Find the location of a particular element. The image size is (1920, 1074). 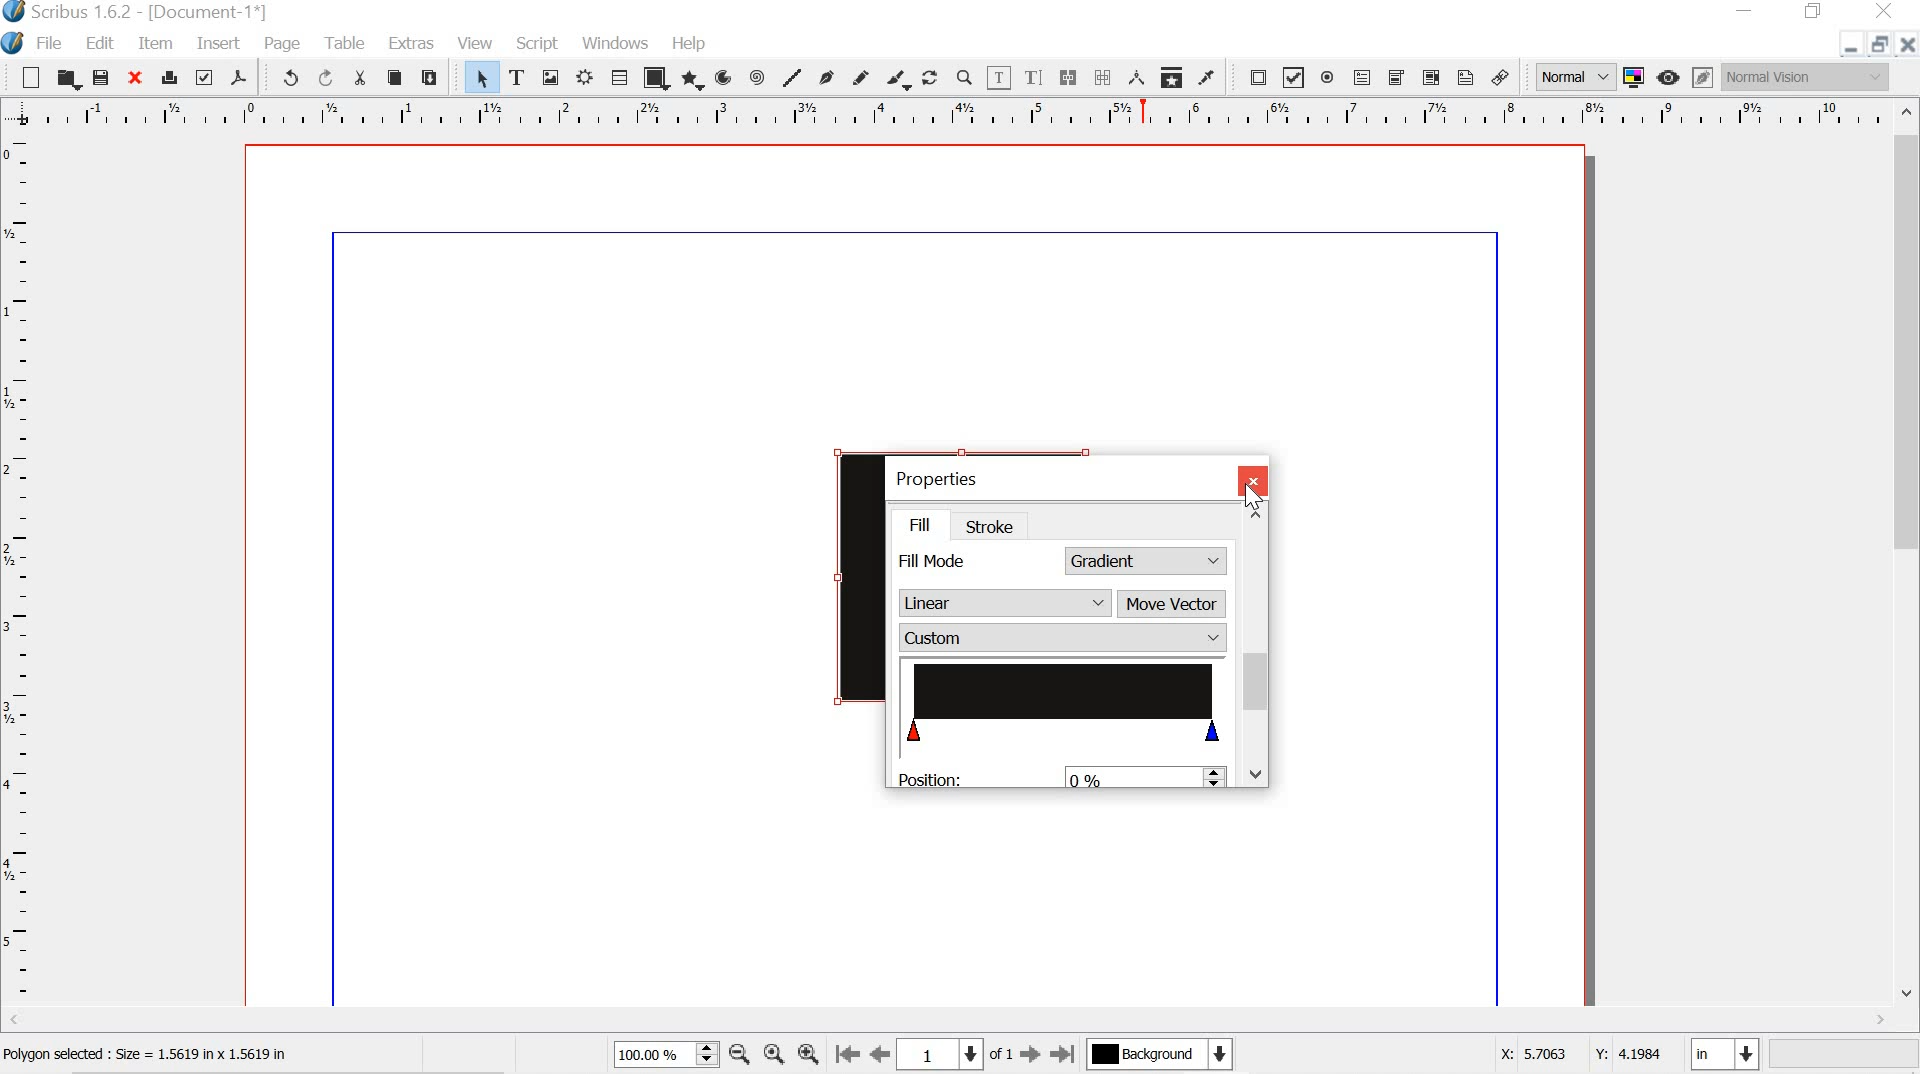

edit in preview mode is located at coordinates (1700, 76).